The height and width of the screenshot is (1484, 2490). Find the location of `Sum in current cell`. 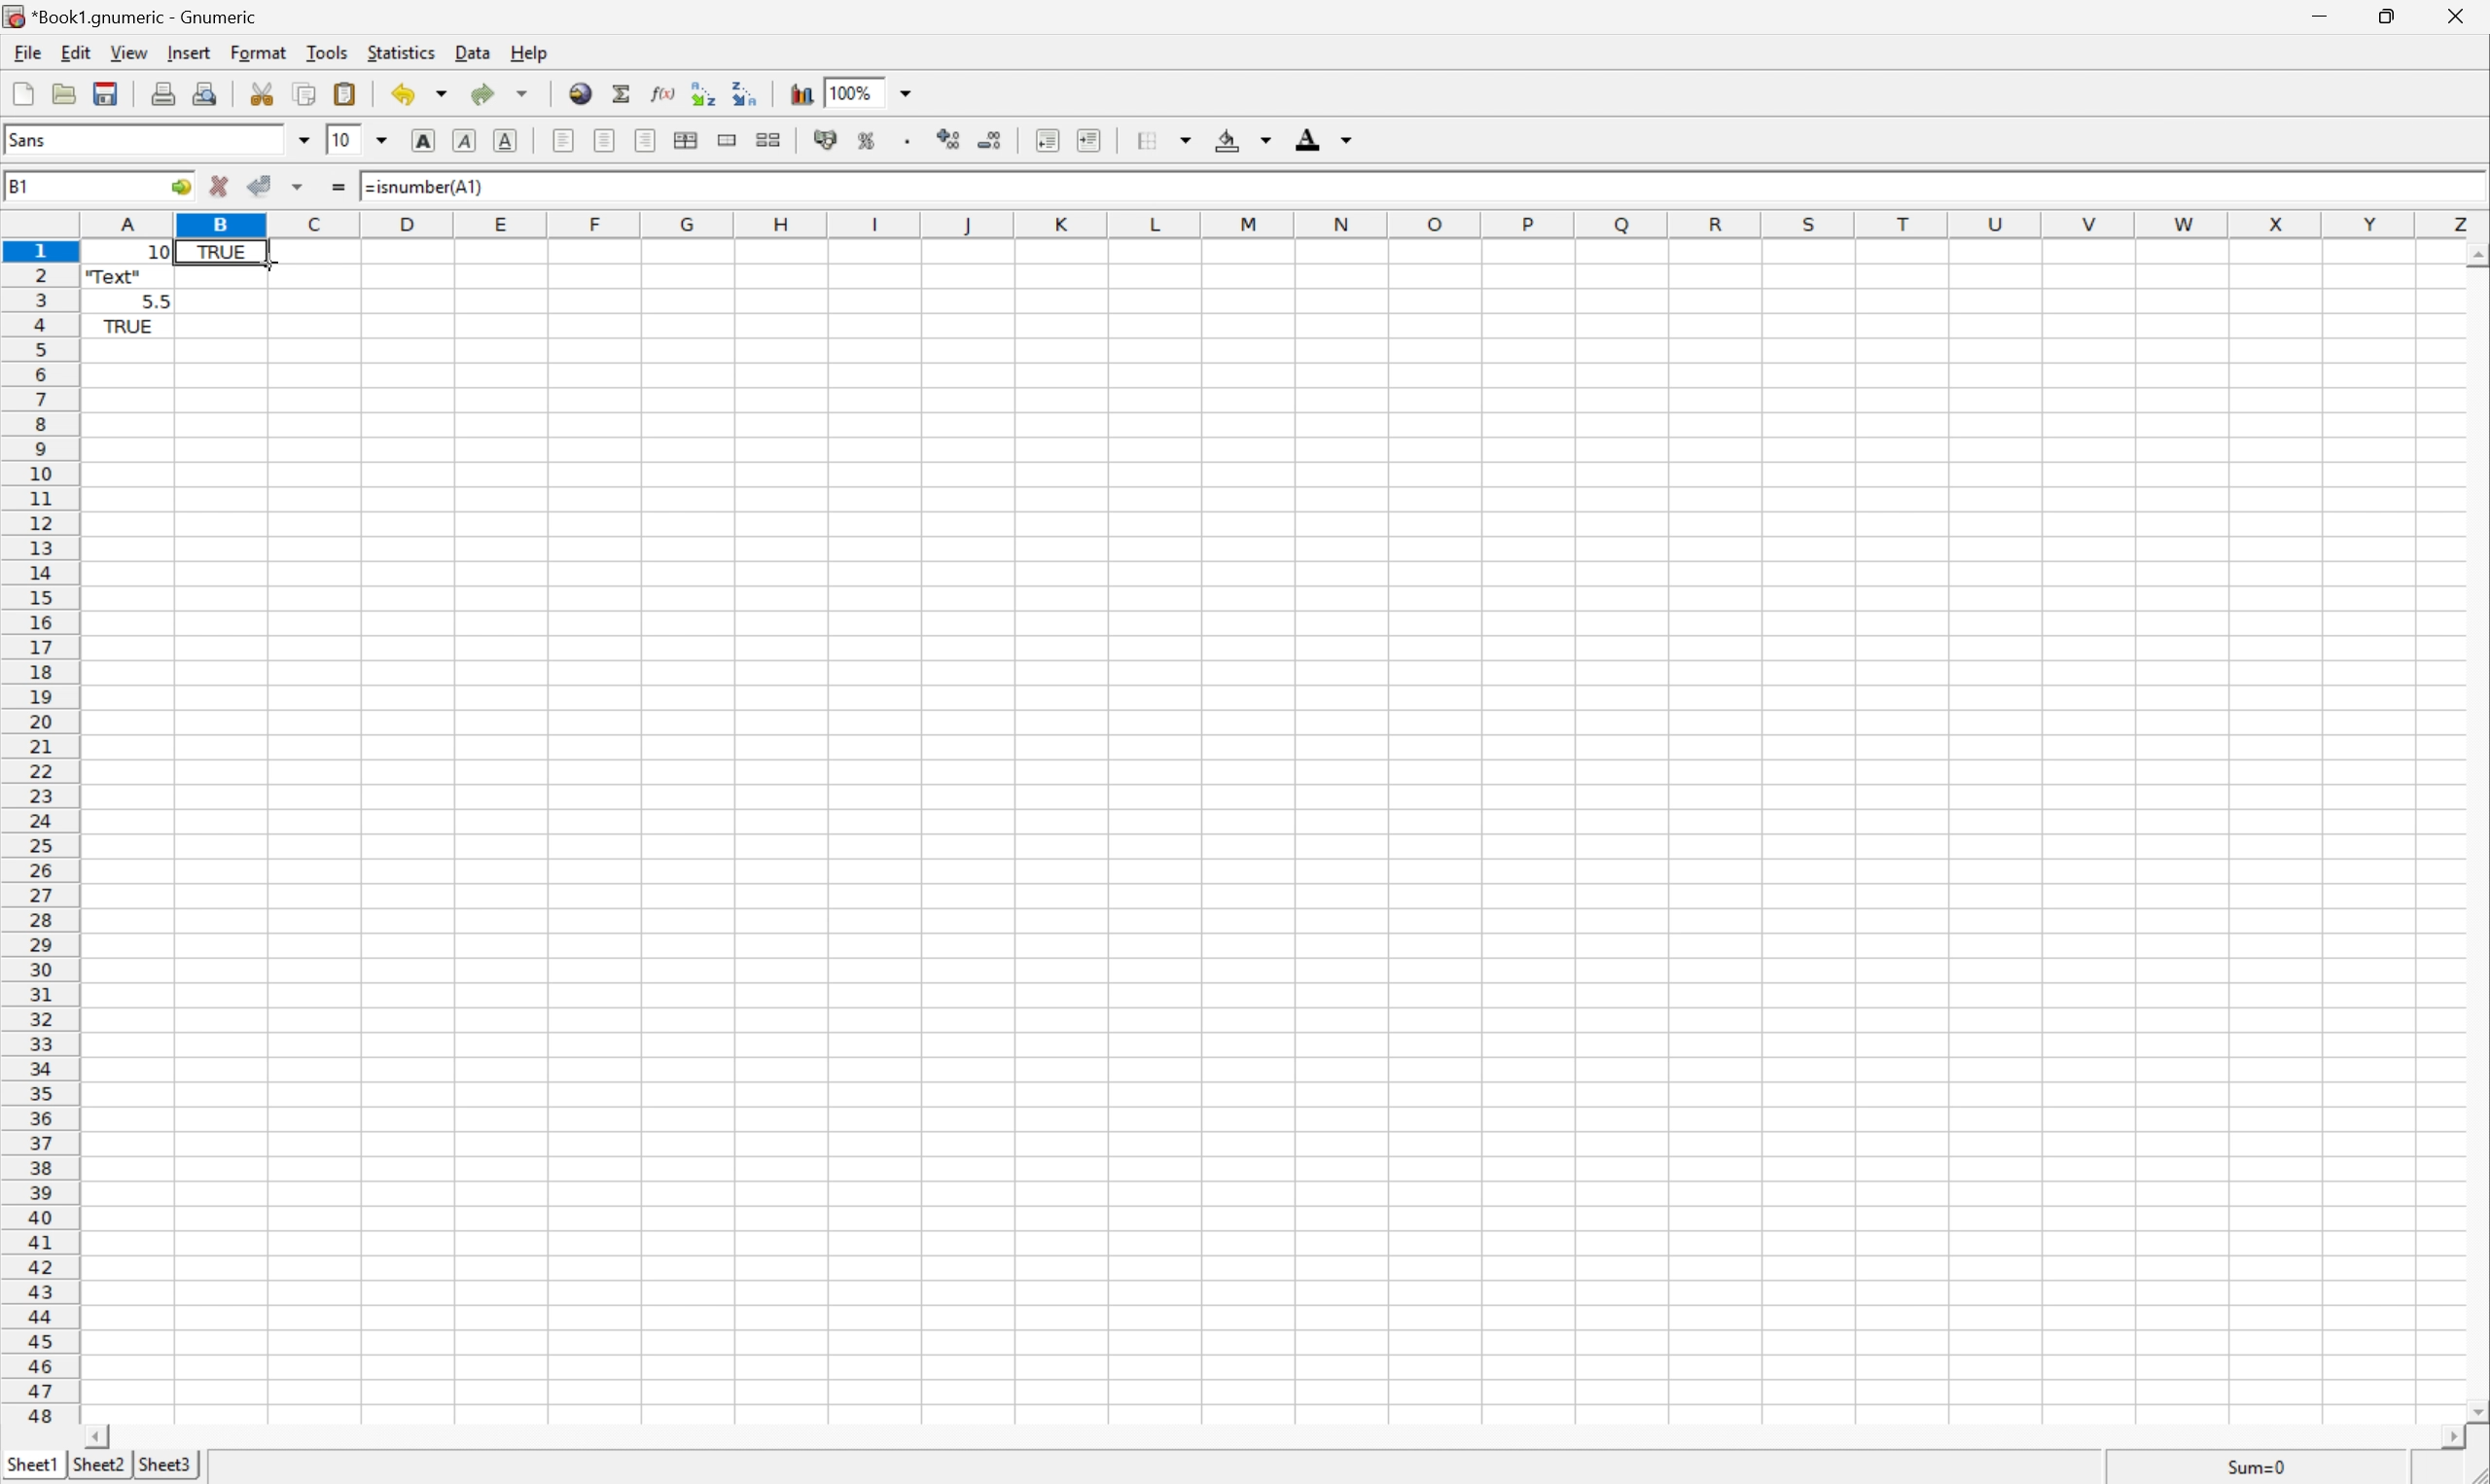

Sum in current cell is located at coordinates (623, 93).